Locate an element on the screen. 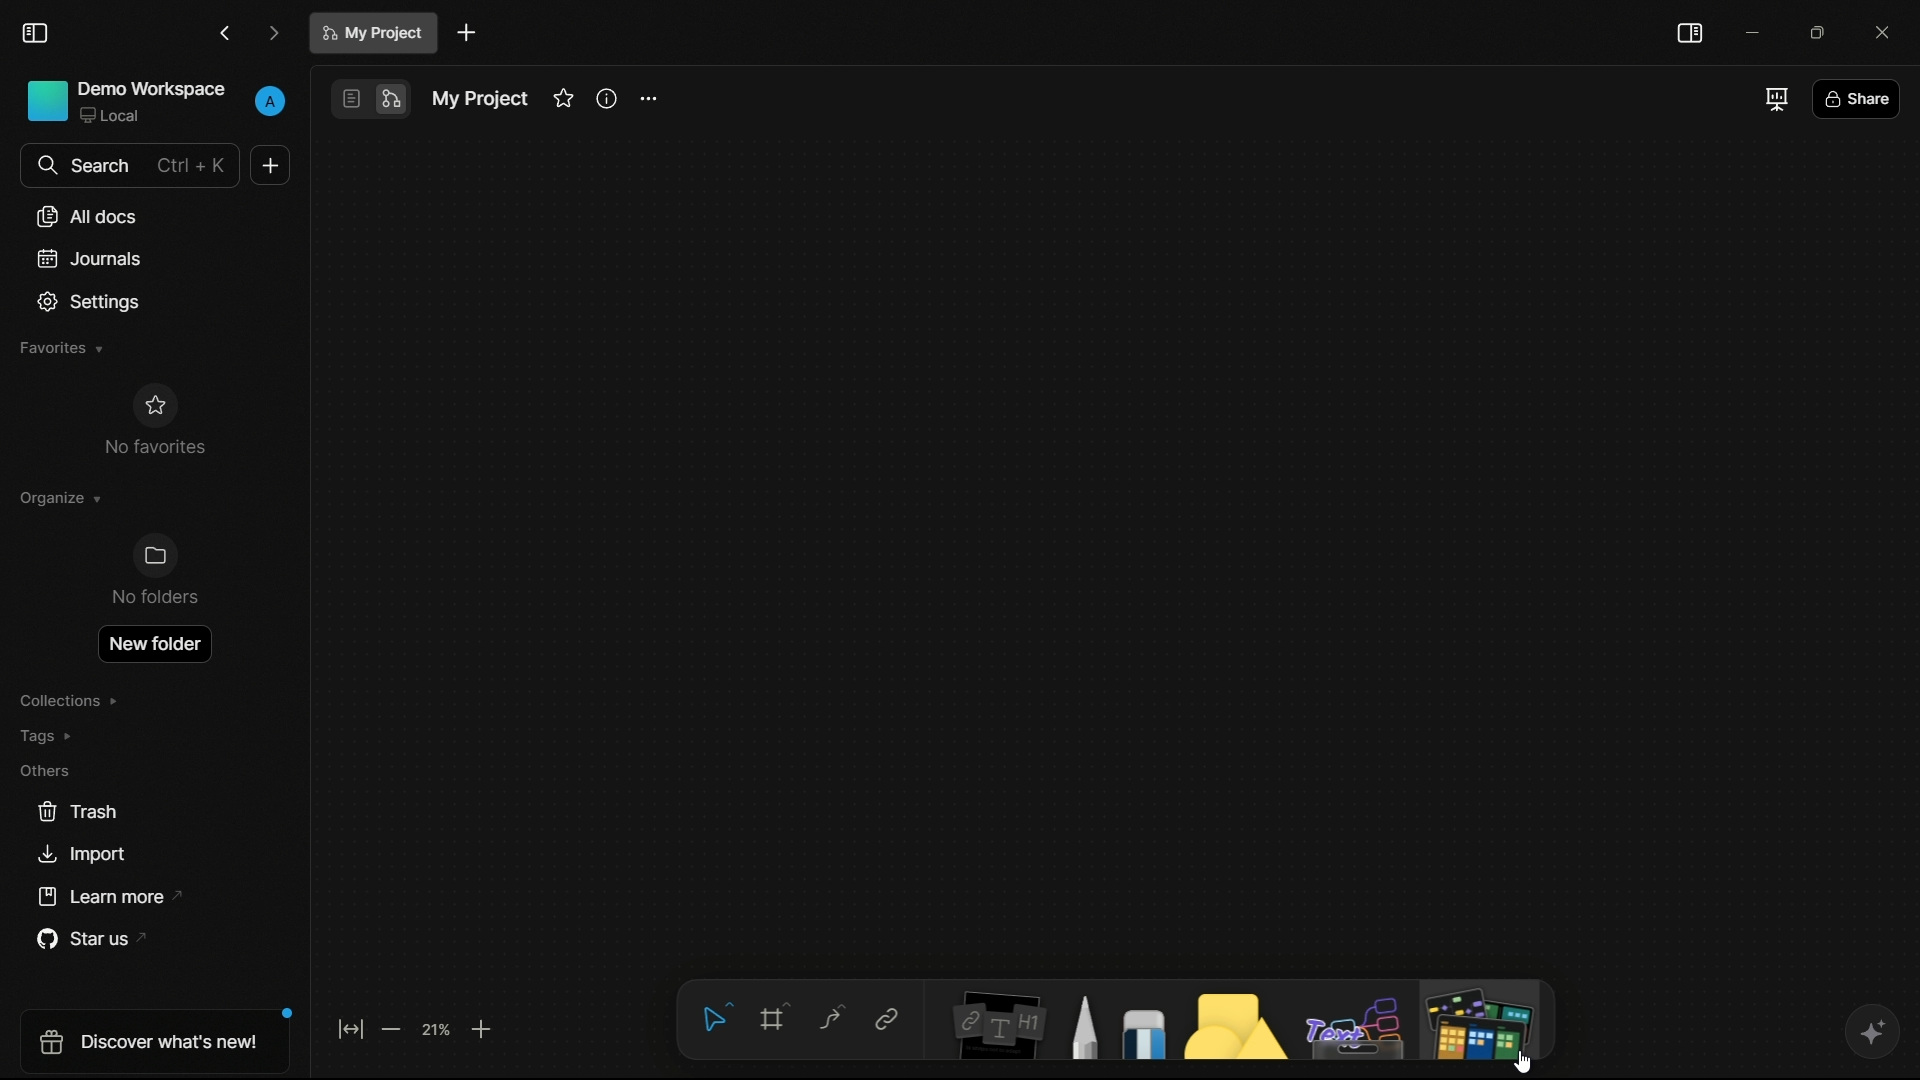 The width and height of the screenshot is (1920, 1080). learn more is located at coordinates (98, 896).